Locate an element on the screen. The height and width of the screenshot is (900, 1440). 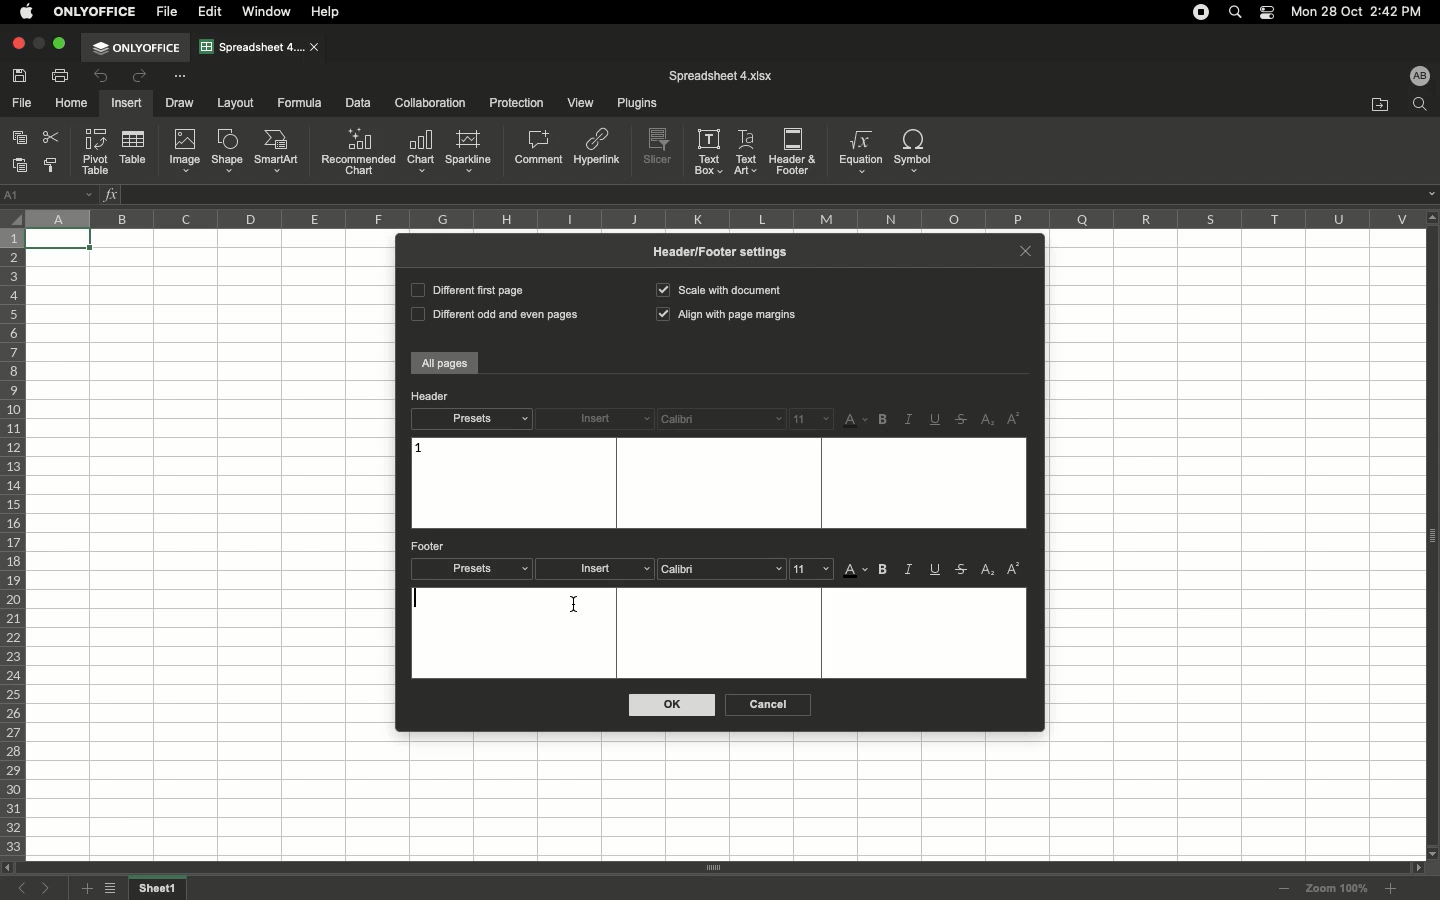
Find is located at coordinates (1419, 105).